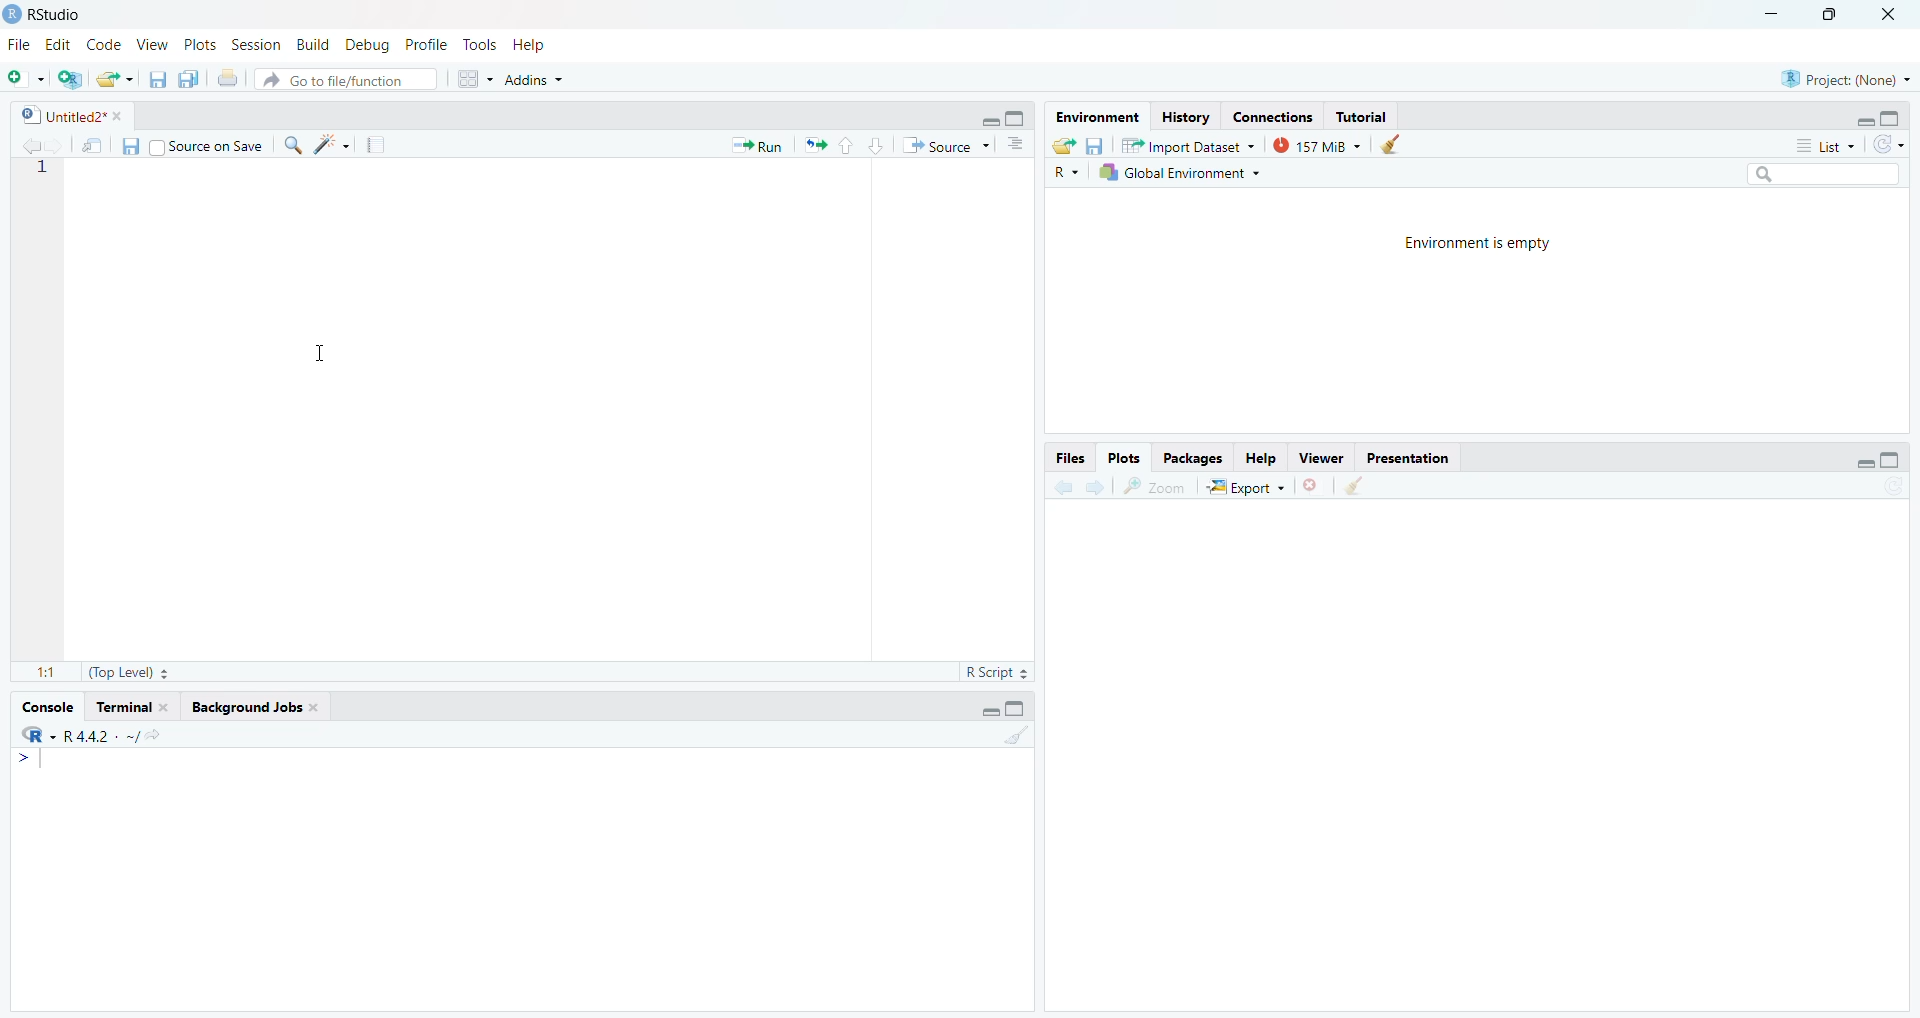 The height and width of the screenshot is (1018, 1920). Describe the element at coordinates (316, 707) in the screenshot. I see `close` at that location.